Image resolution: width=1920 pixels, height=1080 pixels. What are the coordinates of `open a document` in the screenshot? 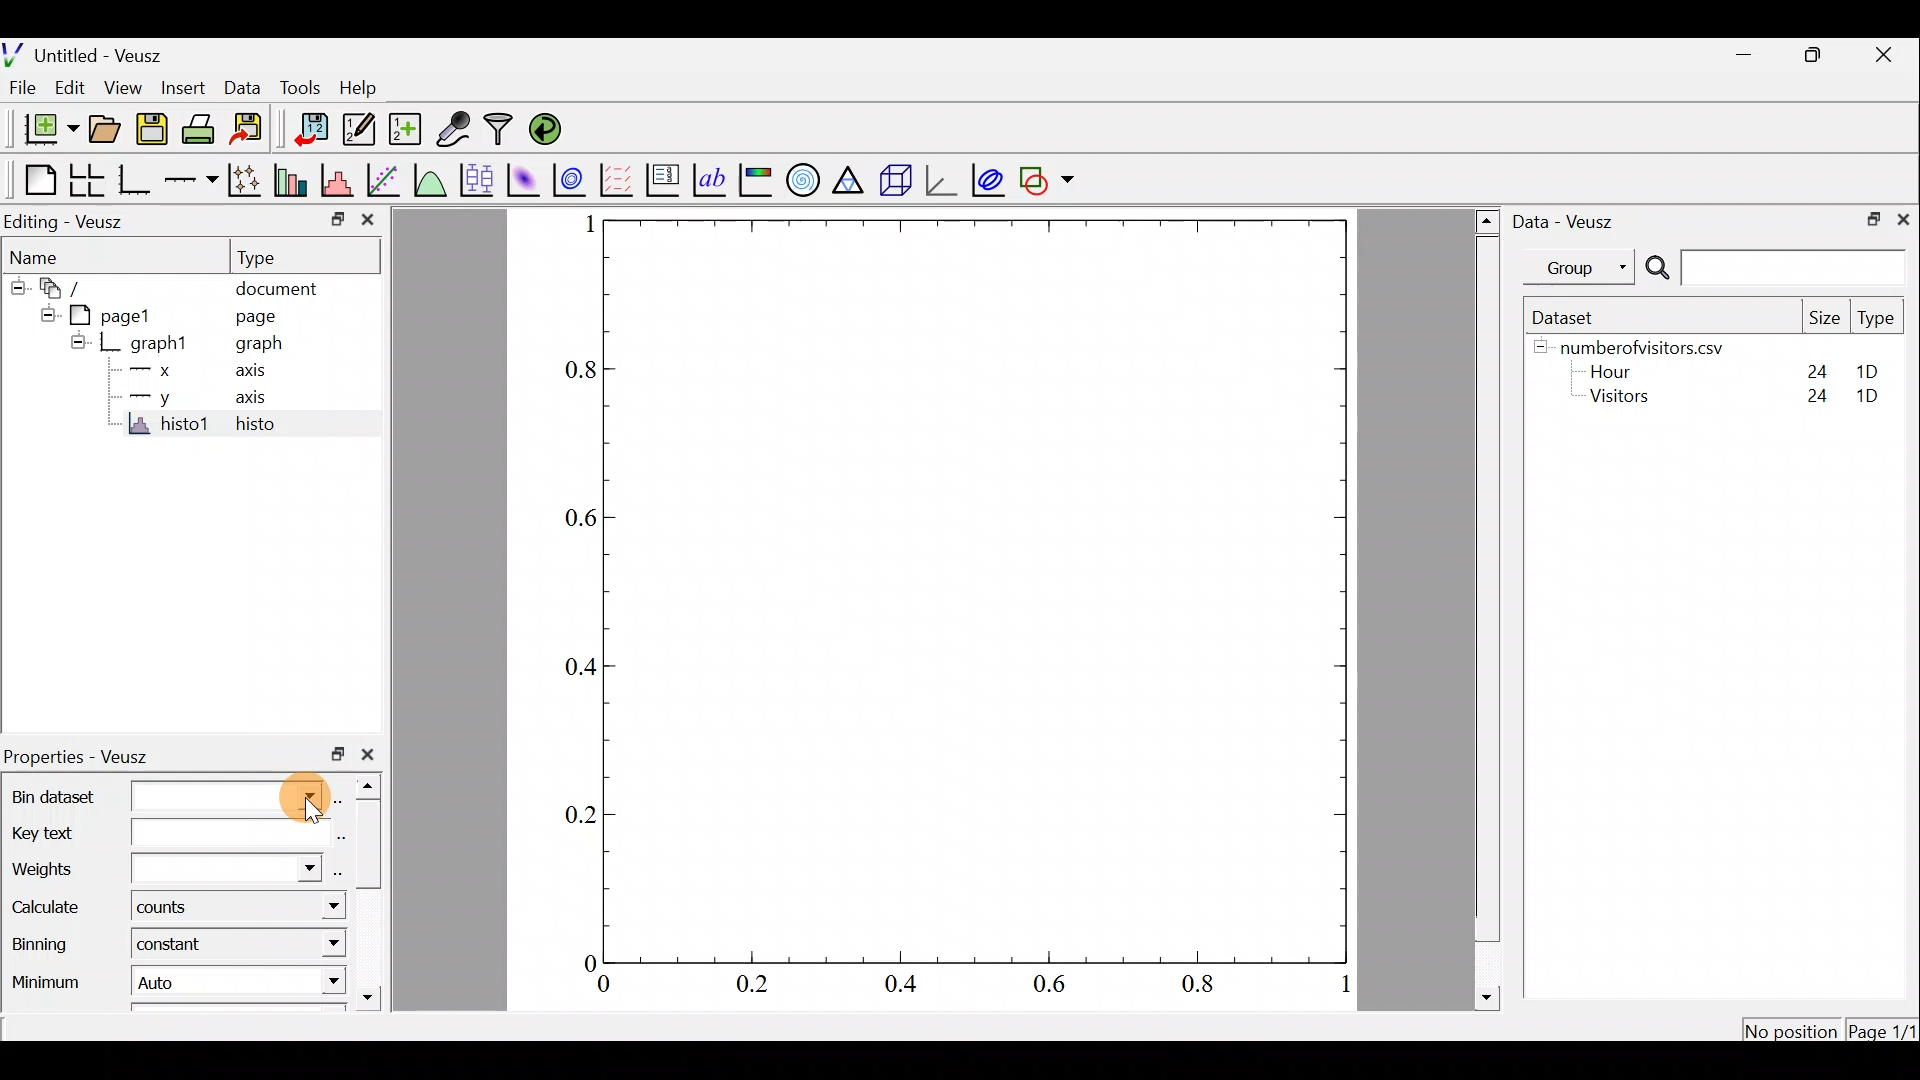 It's located at (103, 129).